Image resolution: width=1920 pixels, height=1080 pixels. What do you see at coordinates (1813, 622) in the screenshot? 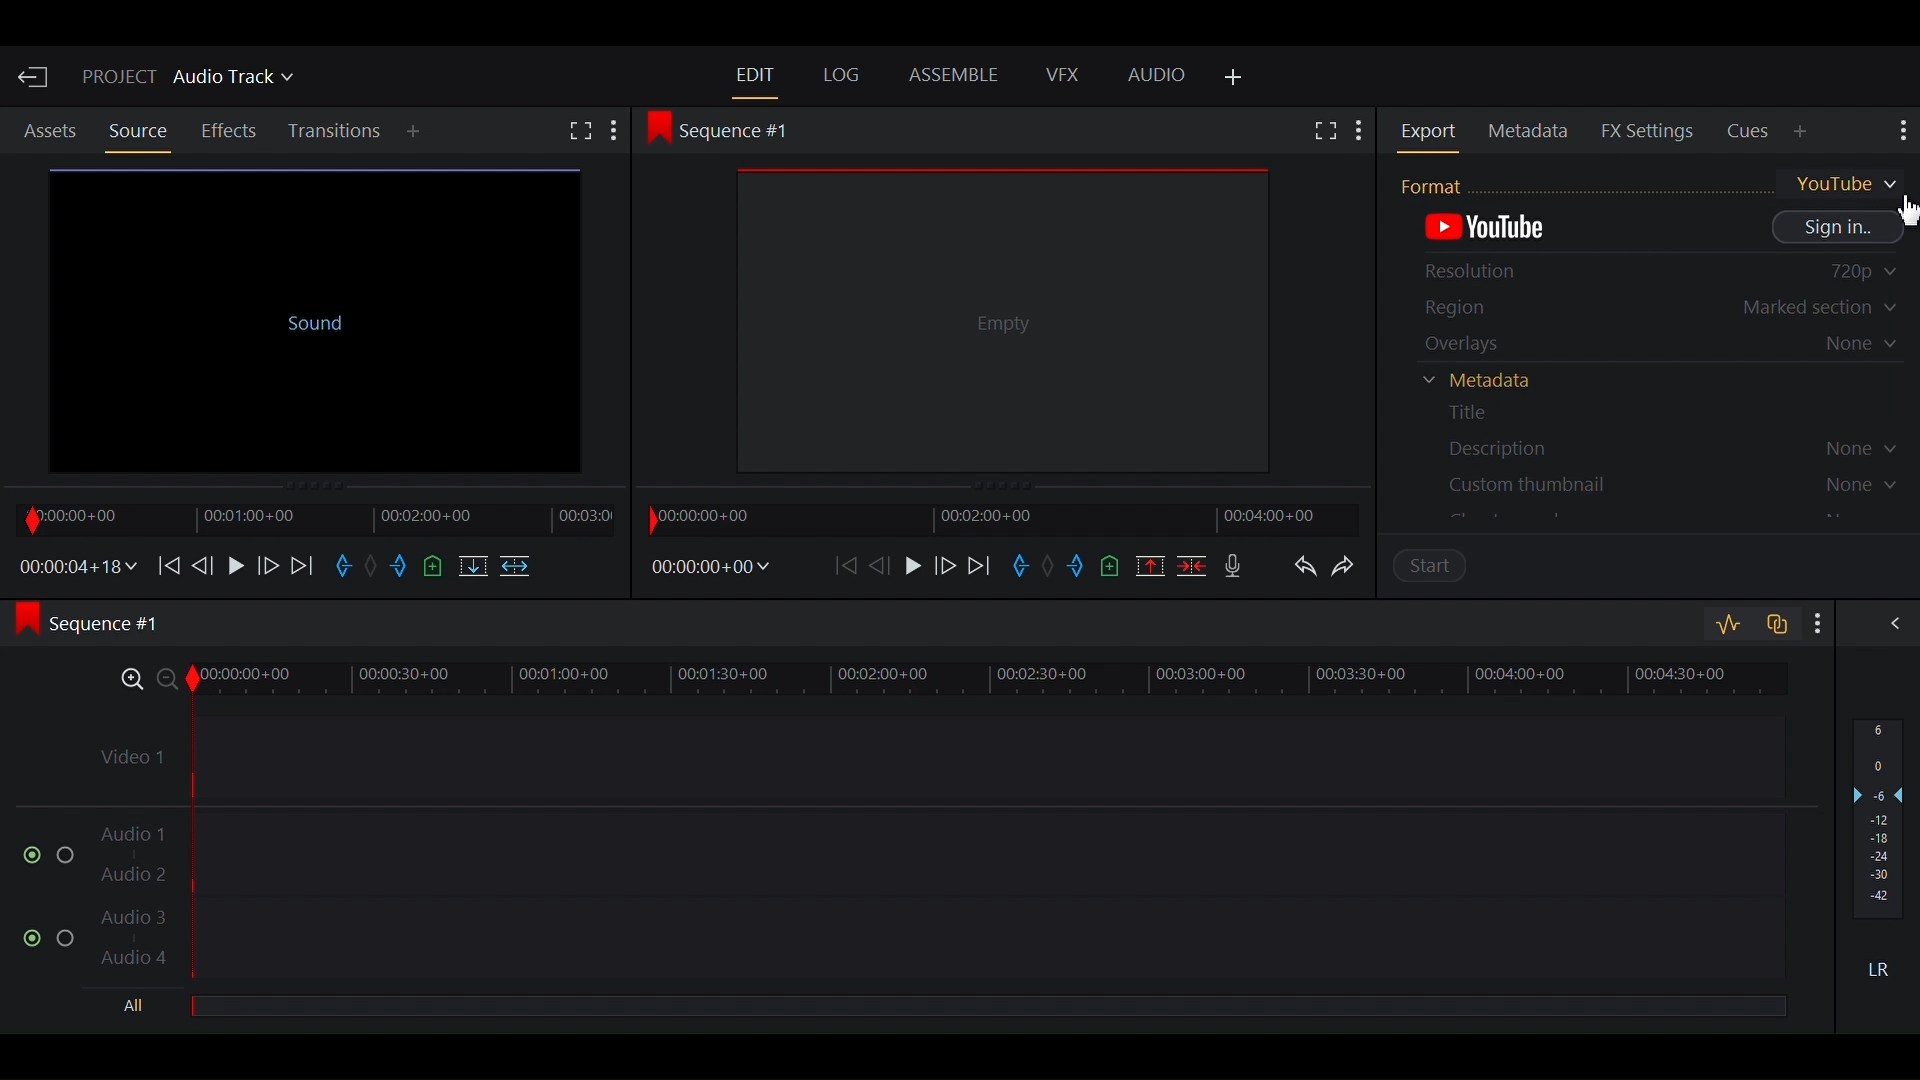
I see `Show settings menu` at bounding box center [1813, 622].